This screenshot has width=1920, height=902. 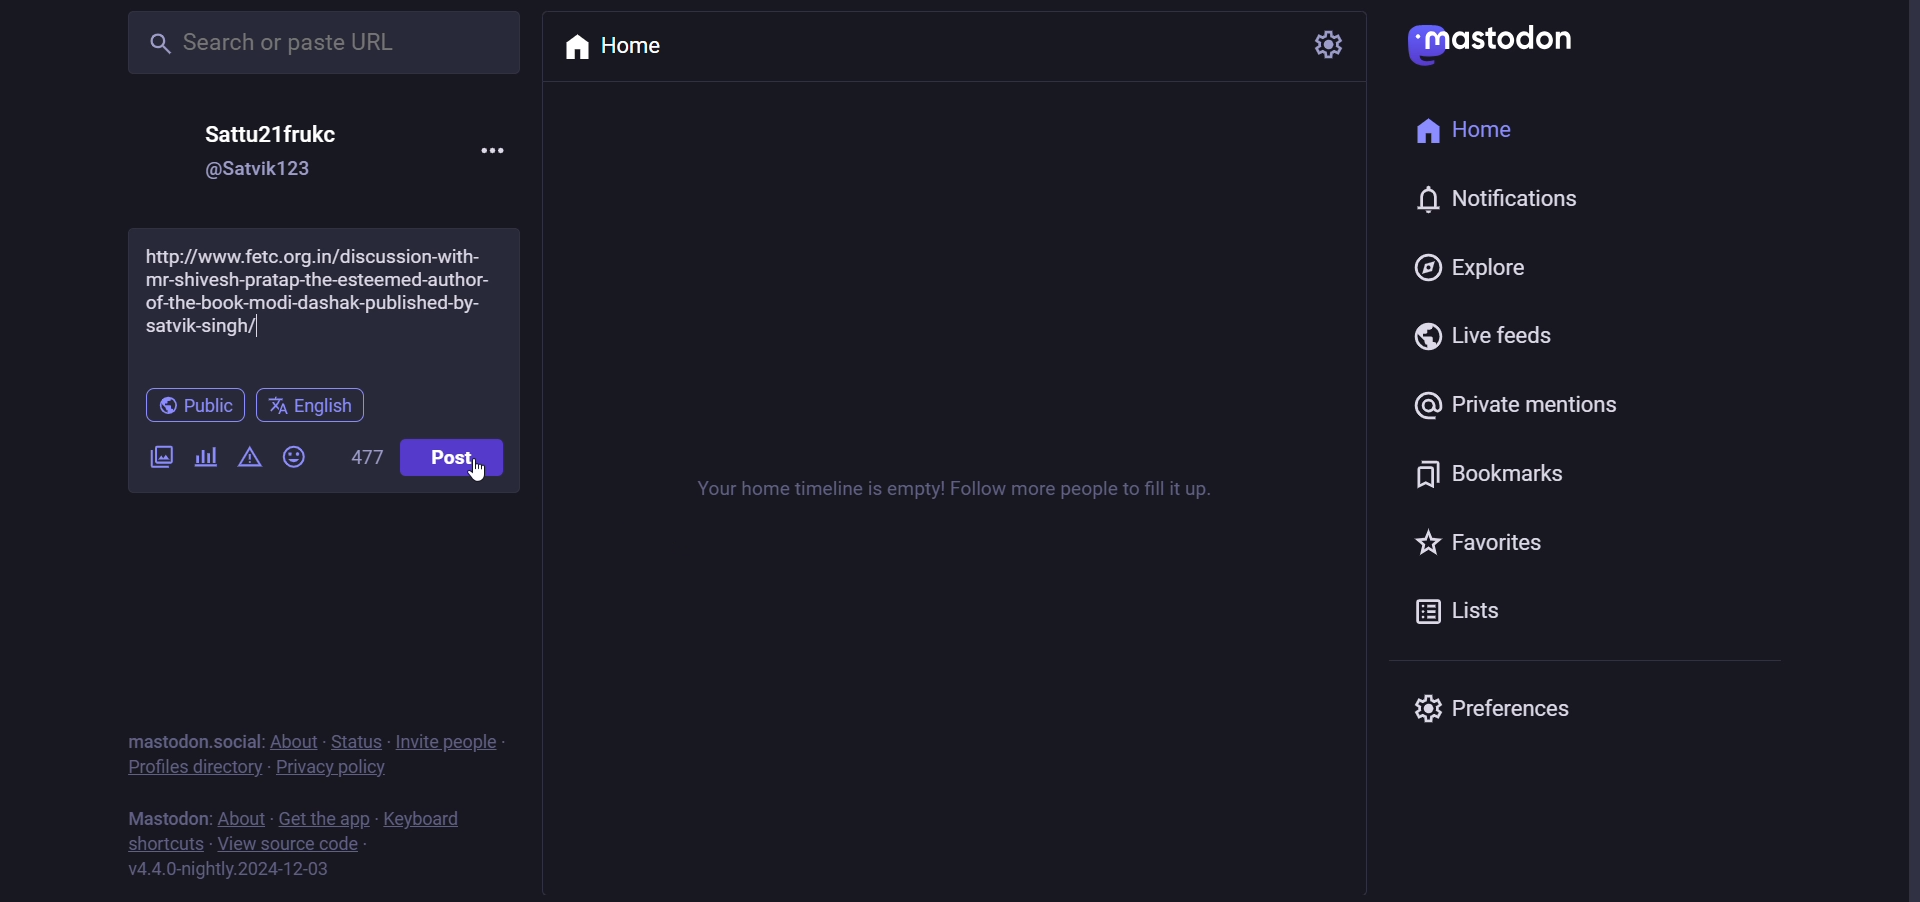 I want to click on mastodon, so click(x=1498, y=41).